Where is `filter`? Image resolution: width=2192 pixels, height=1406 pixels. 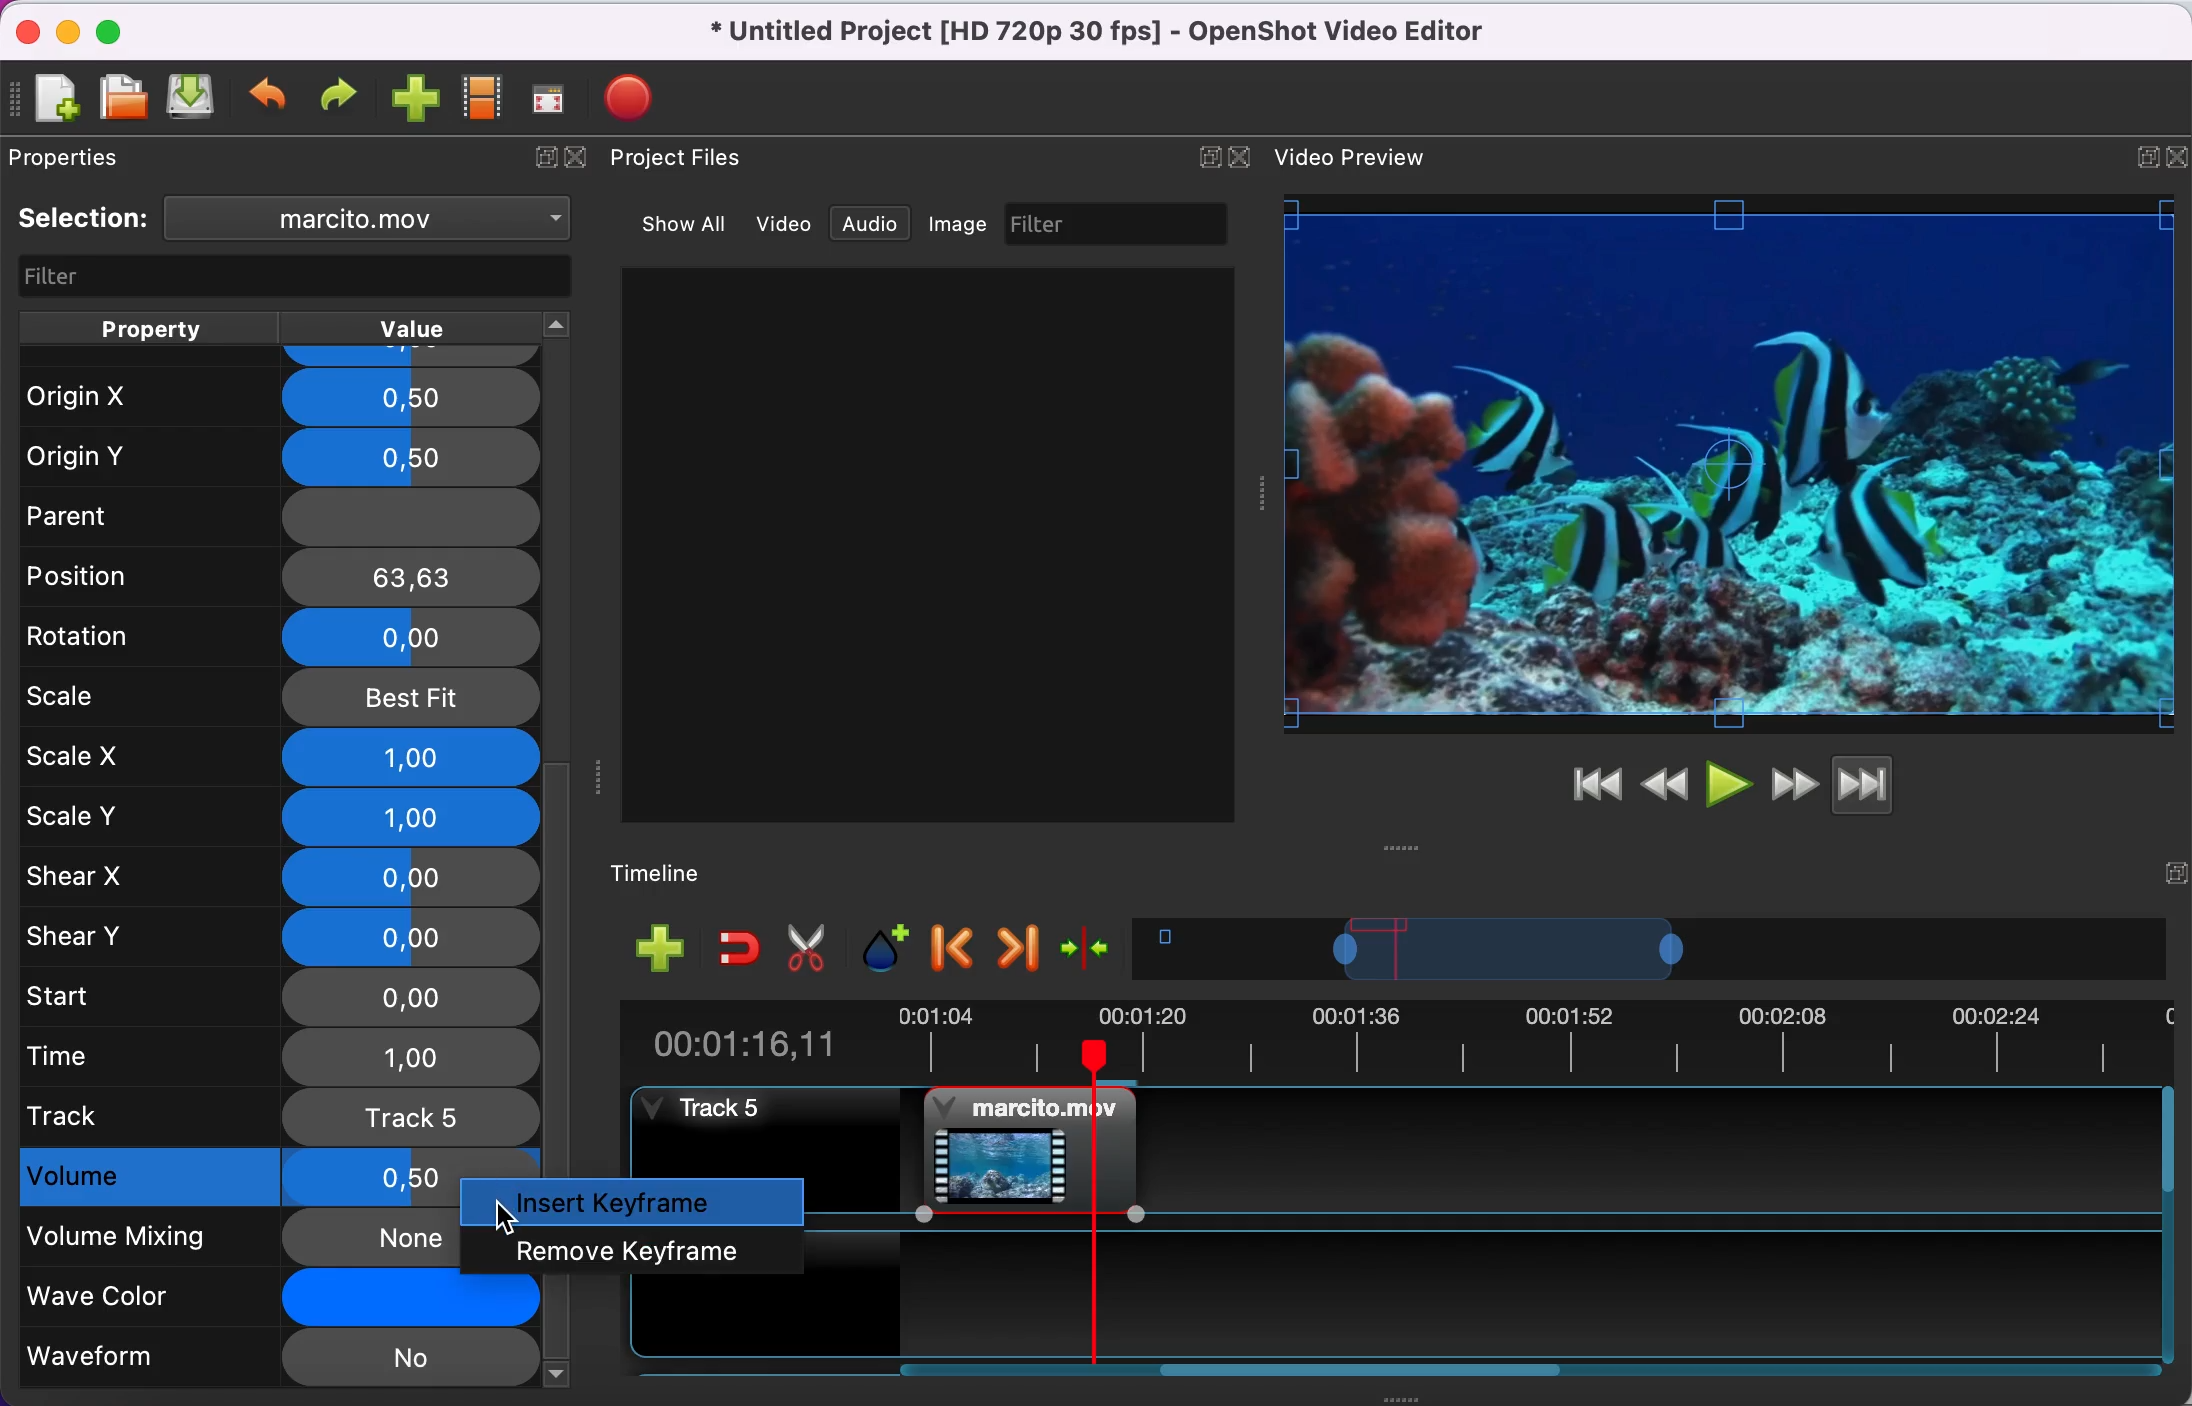
filter is located at coordinates (1122, 224).